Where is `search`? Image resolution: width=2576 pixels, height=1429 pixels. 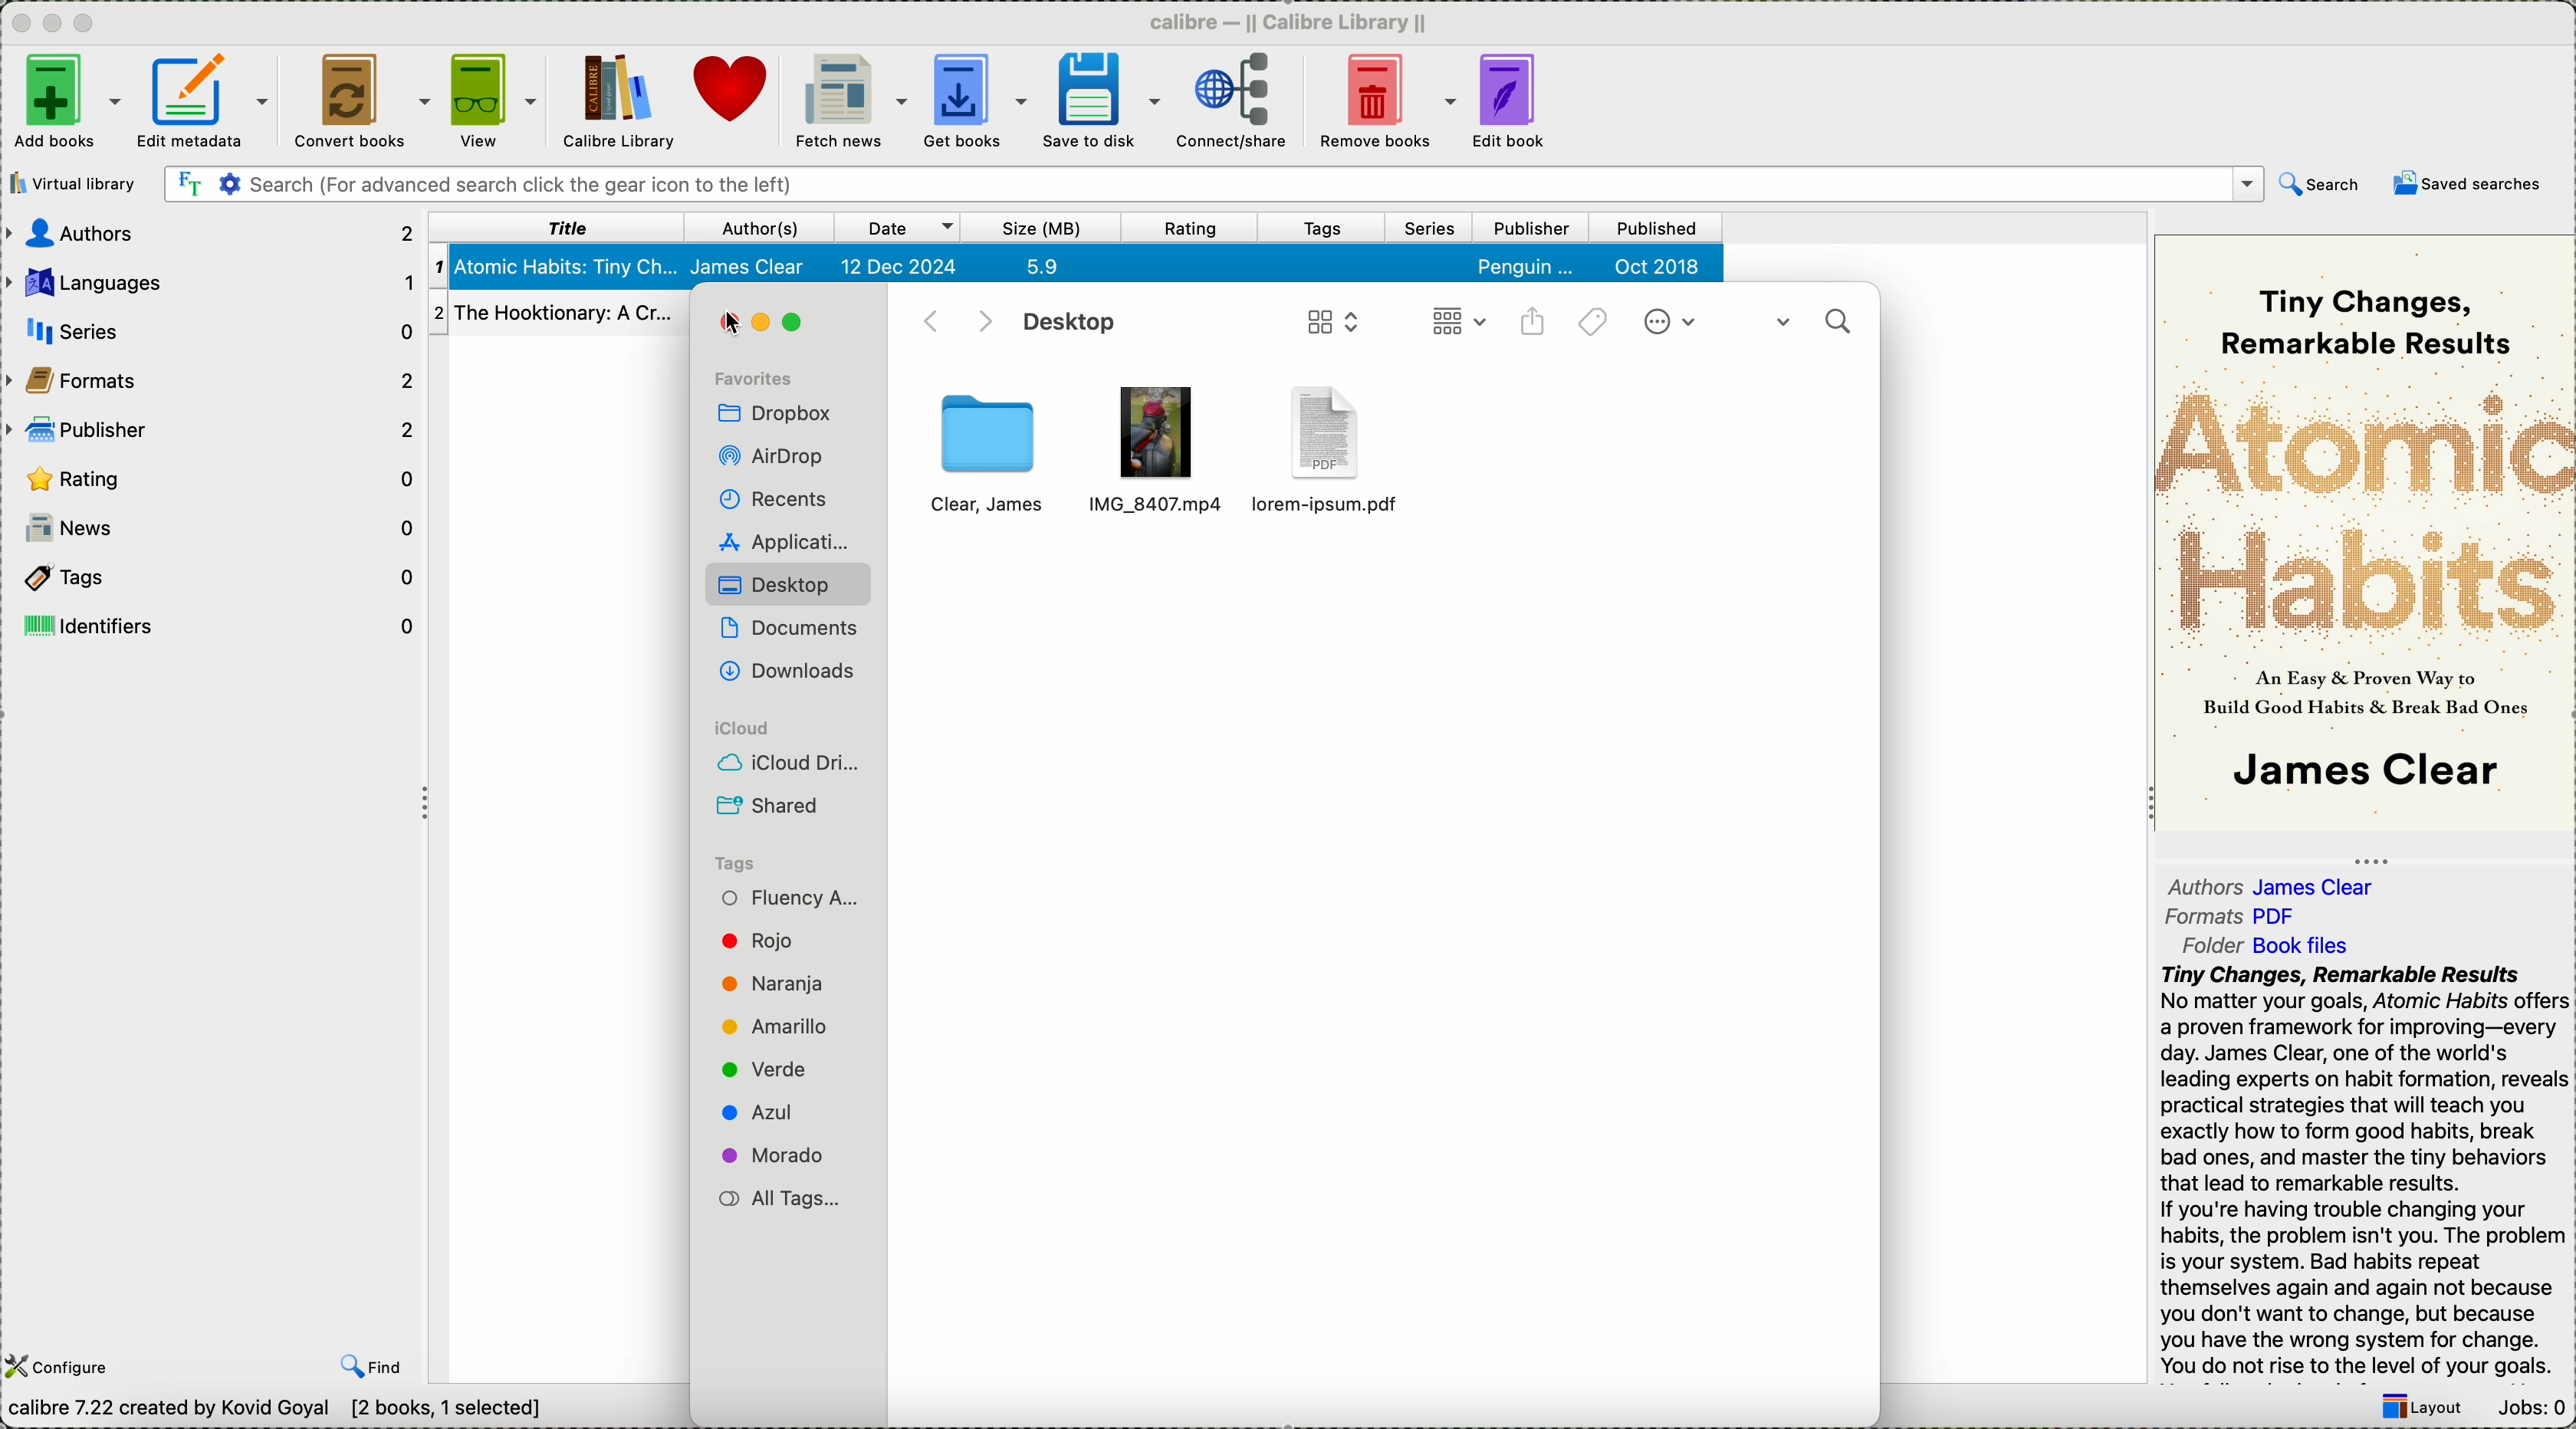
search is located at coordinates (2318, 183).